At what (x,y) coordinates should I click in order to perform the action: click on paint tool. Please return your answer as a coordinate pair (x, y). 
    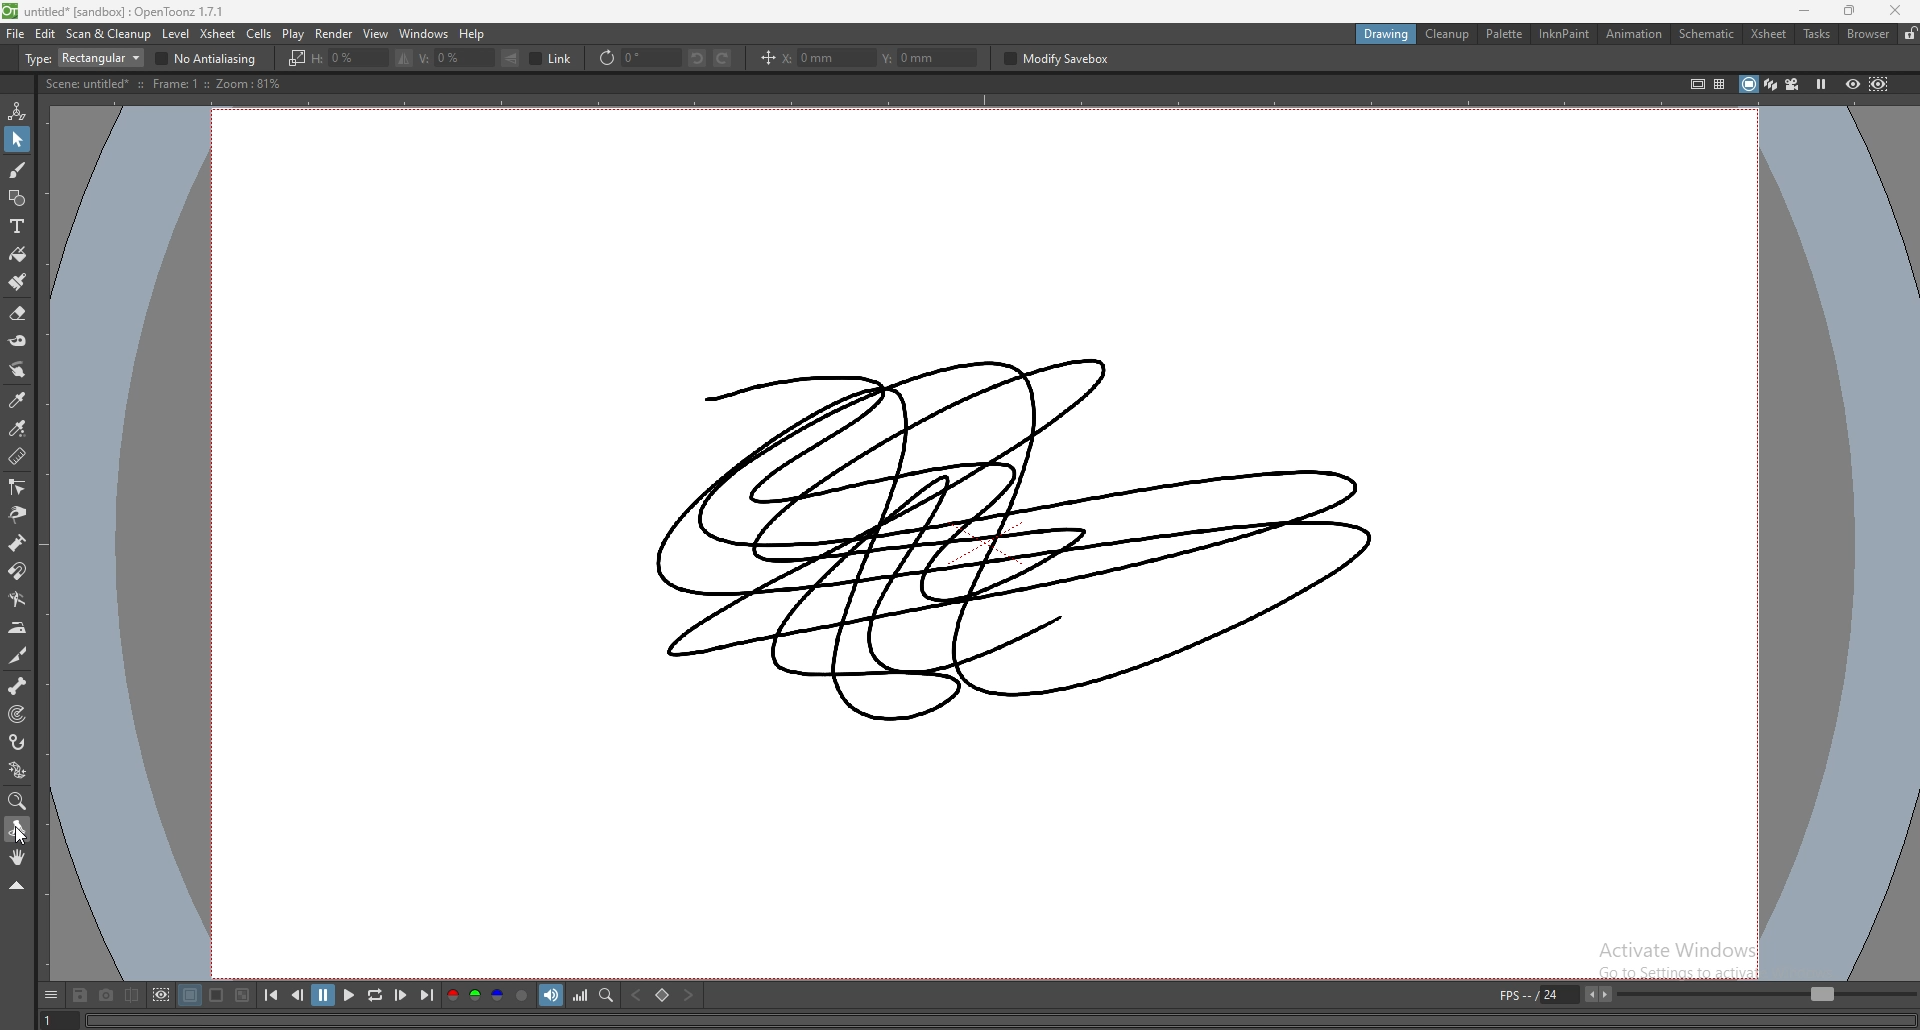
    Looking at the image, I should click on (18, 254).